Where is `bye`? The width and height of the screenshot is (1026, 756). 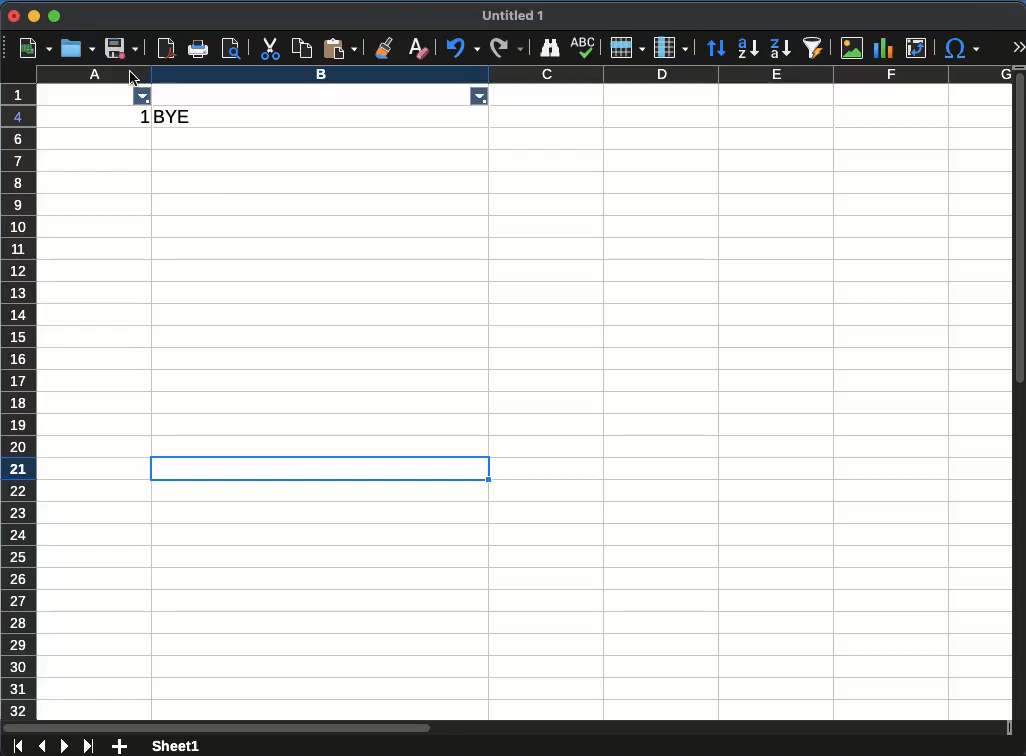
bye is located at coordinates (177, 116).